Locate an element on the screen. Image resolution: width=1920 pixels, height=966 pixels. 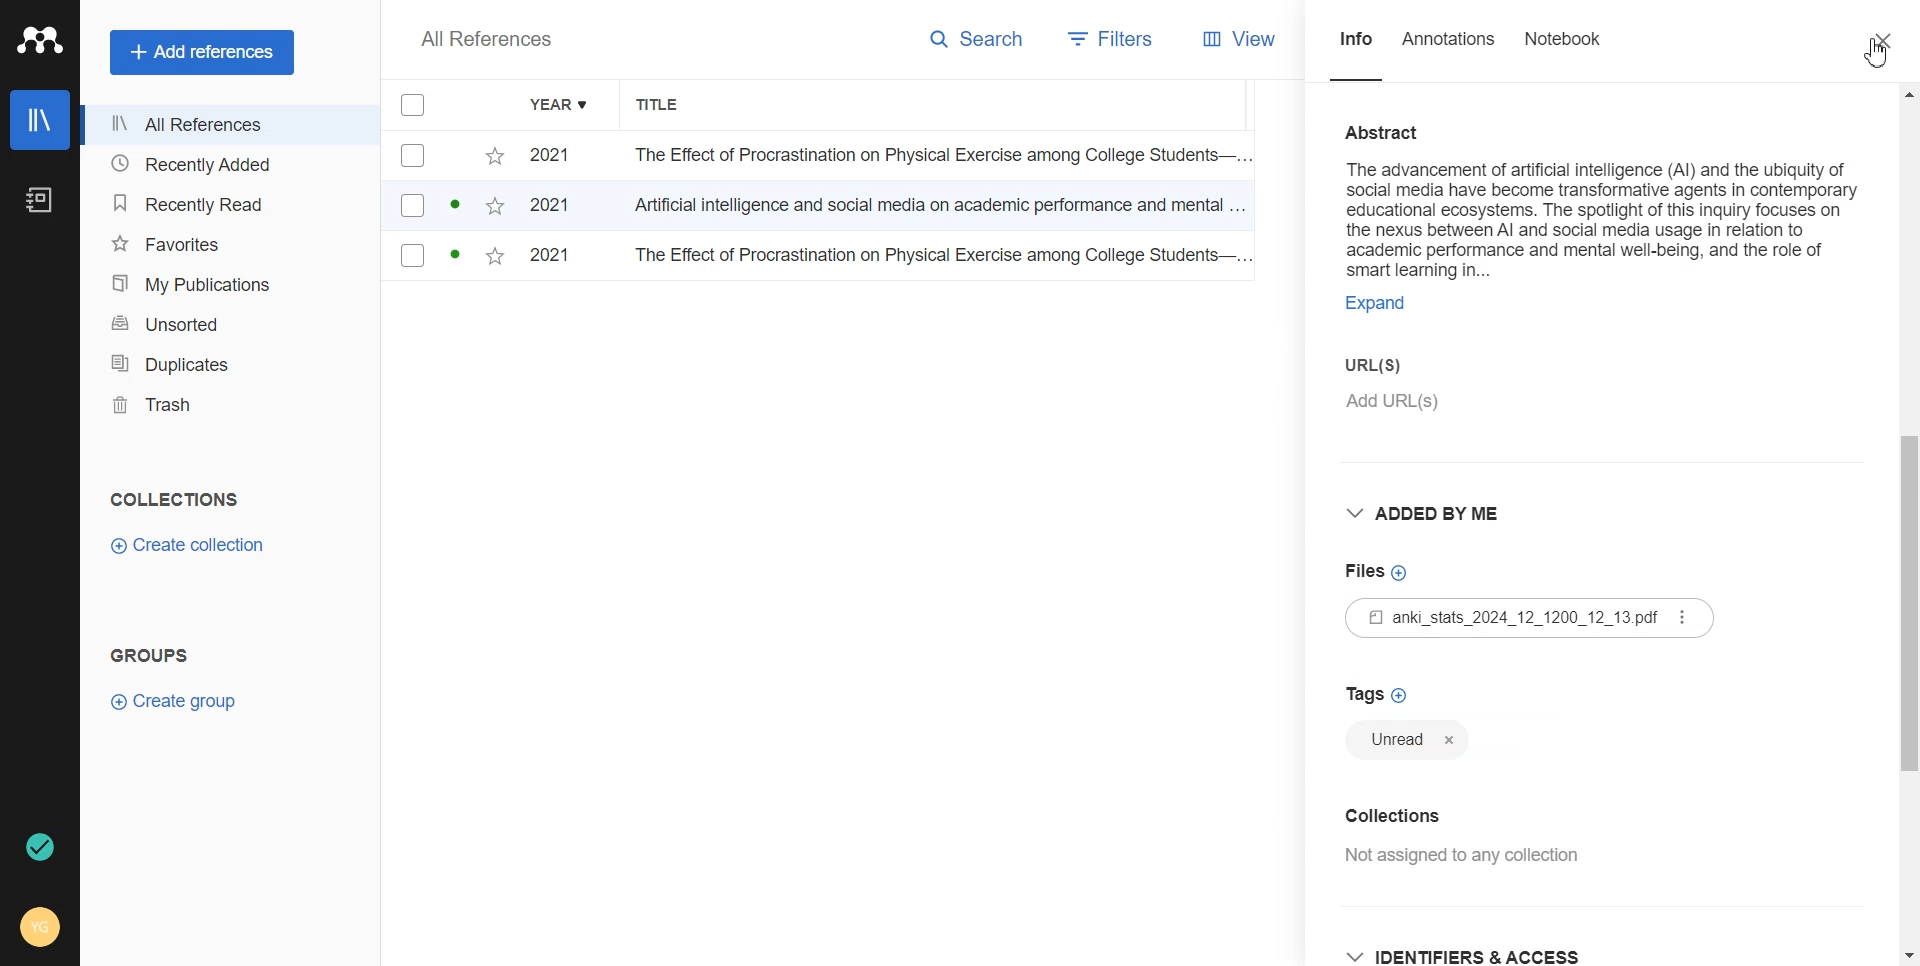
GROUPS is located at coordinates (148, 653).